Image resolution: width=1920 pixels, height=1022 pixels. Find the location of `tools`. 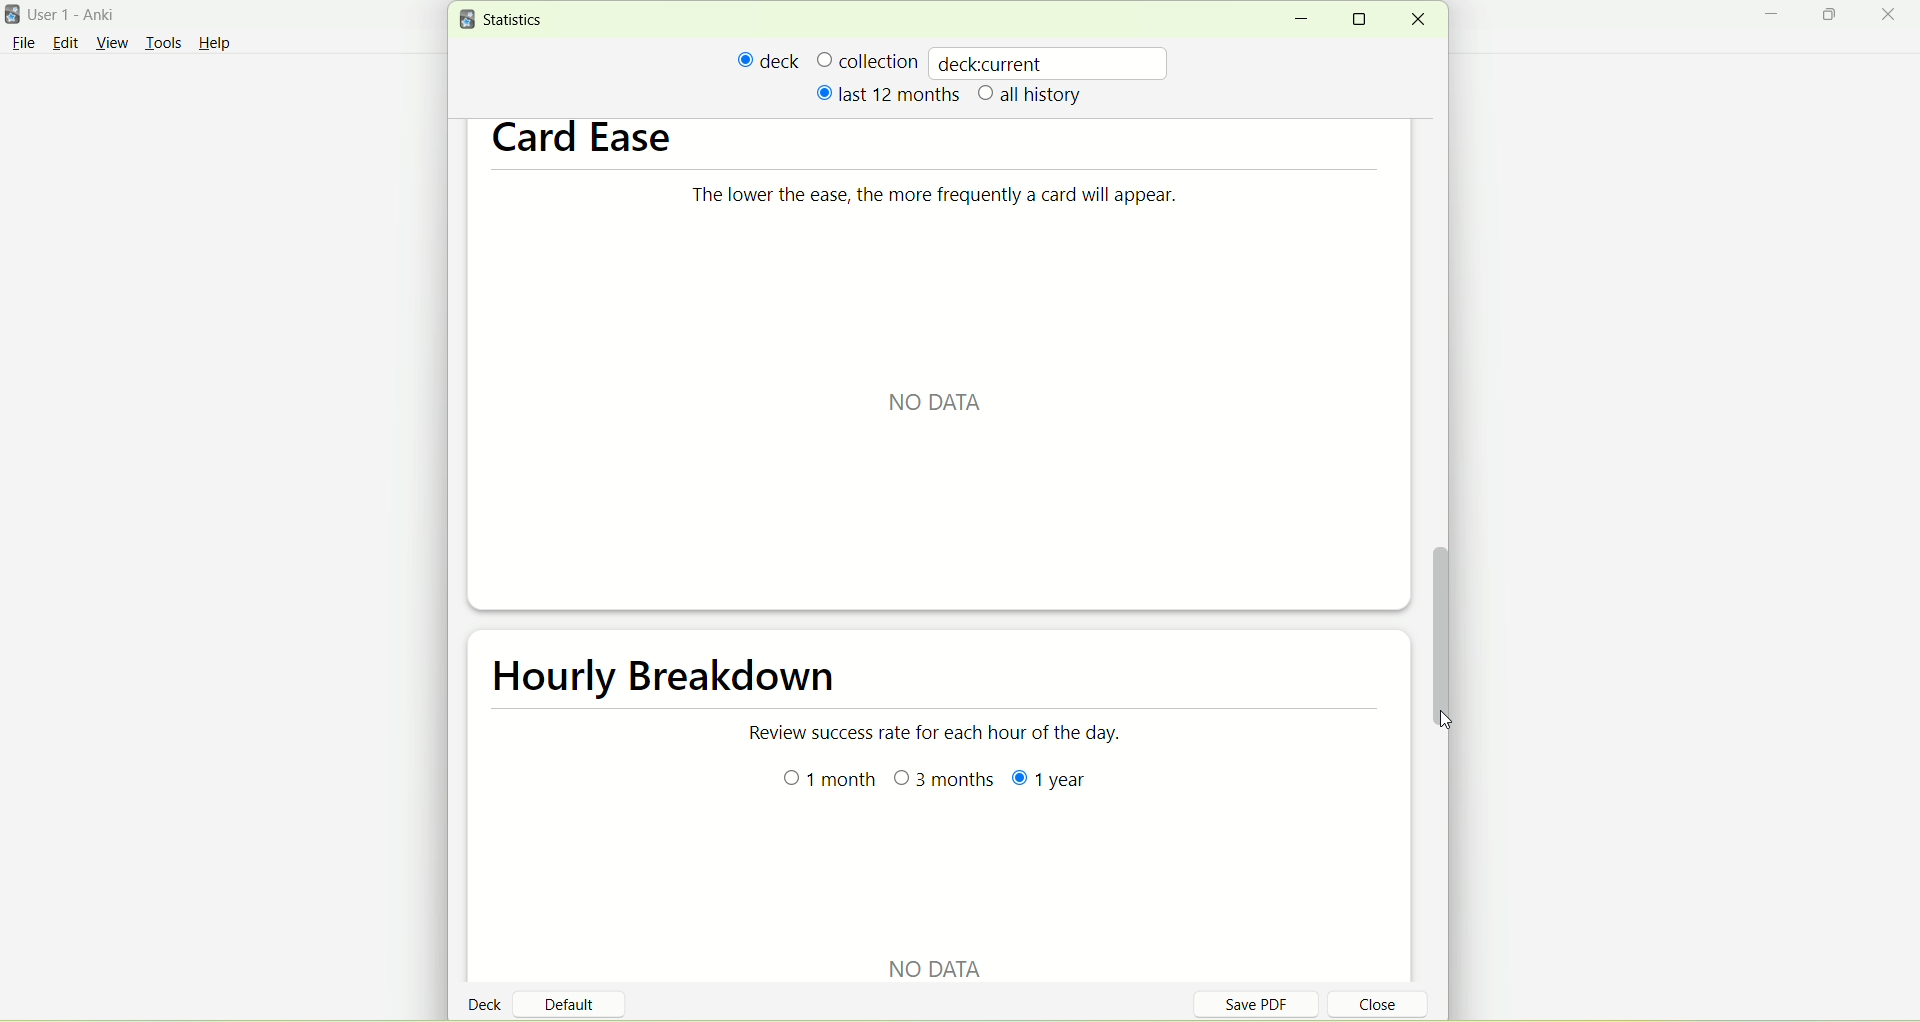

tools is located at coordinates (163, 45).